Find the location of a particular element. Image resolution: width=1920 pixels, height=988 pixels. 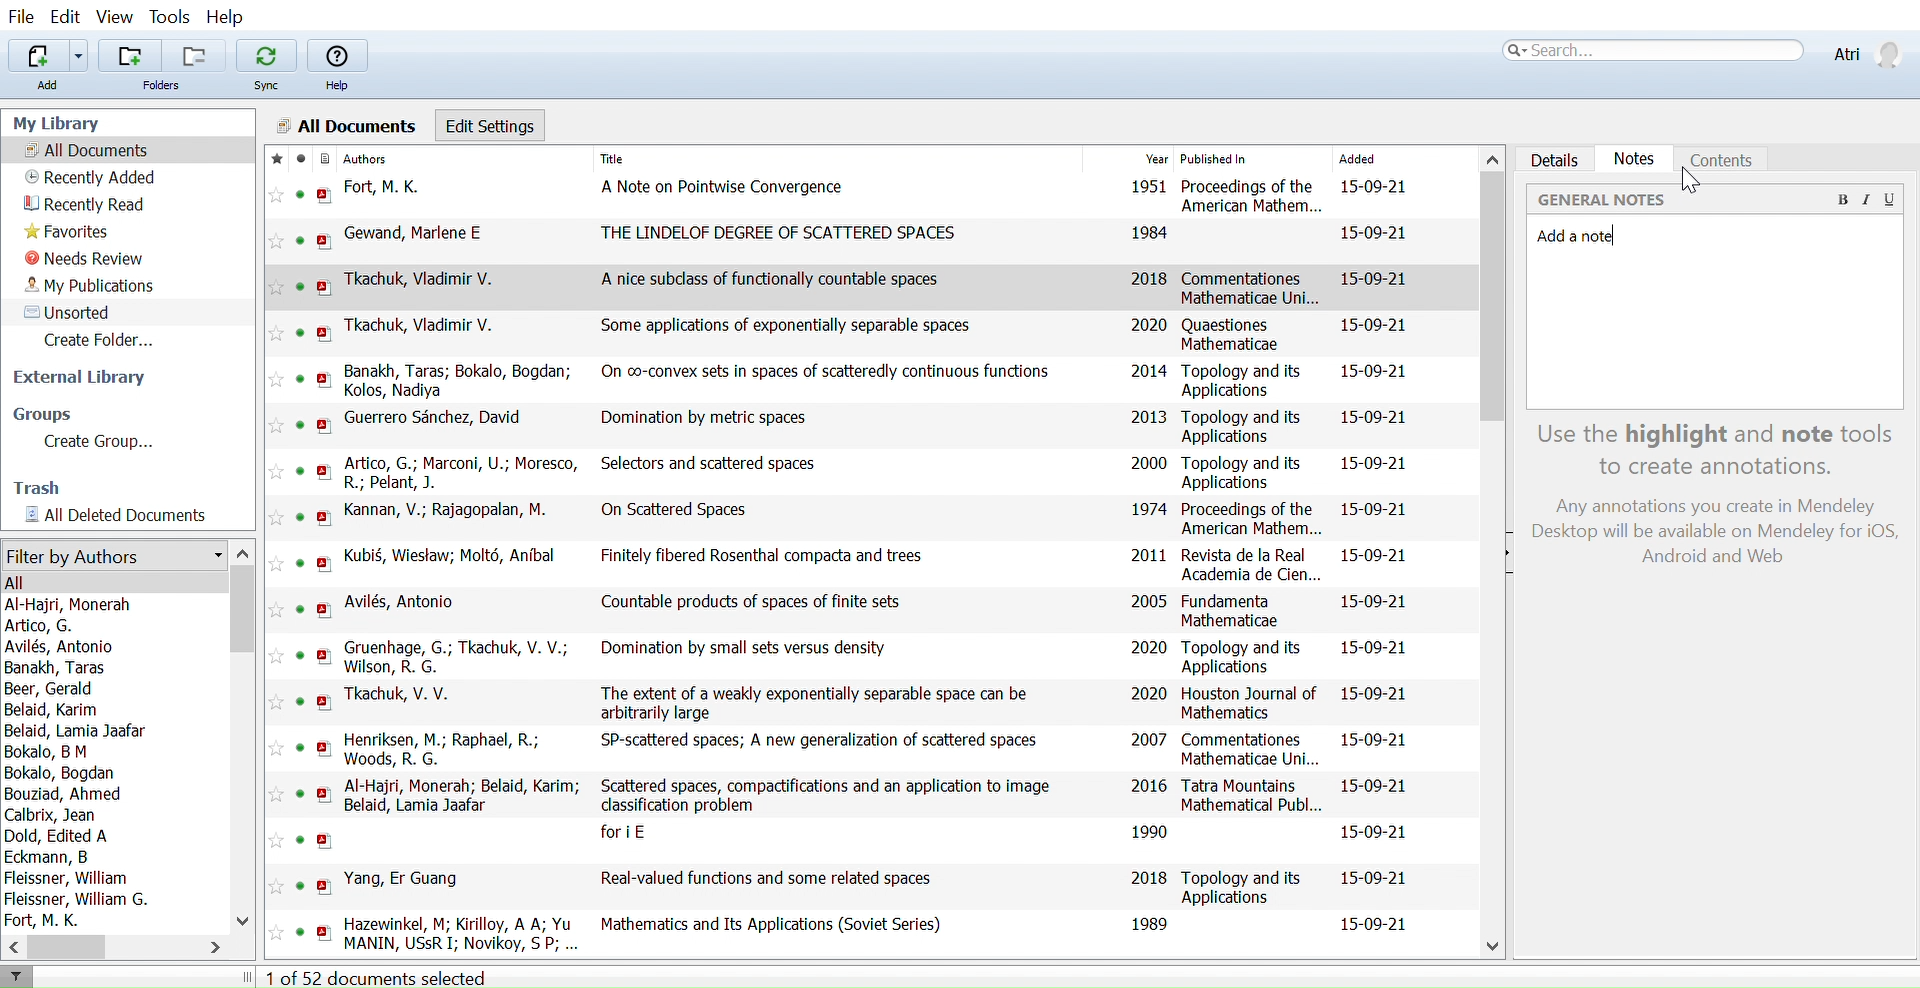

open PDF is located at coordinates (325, 426).